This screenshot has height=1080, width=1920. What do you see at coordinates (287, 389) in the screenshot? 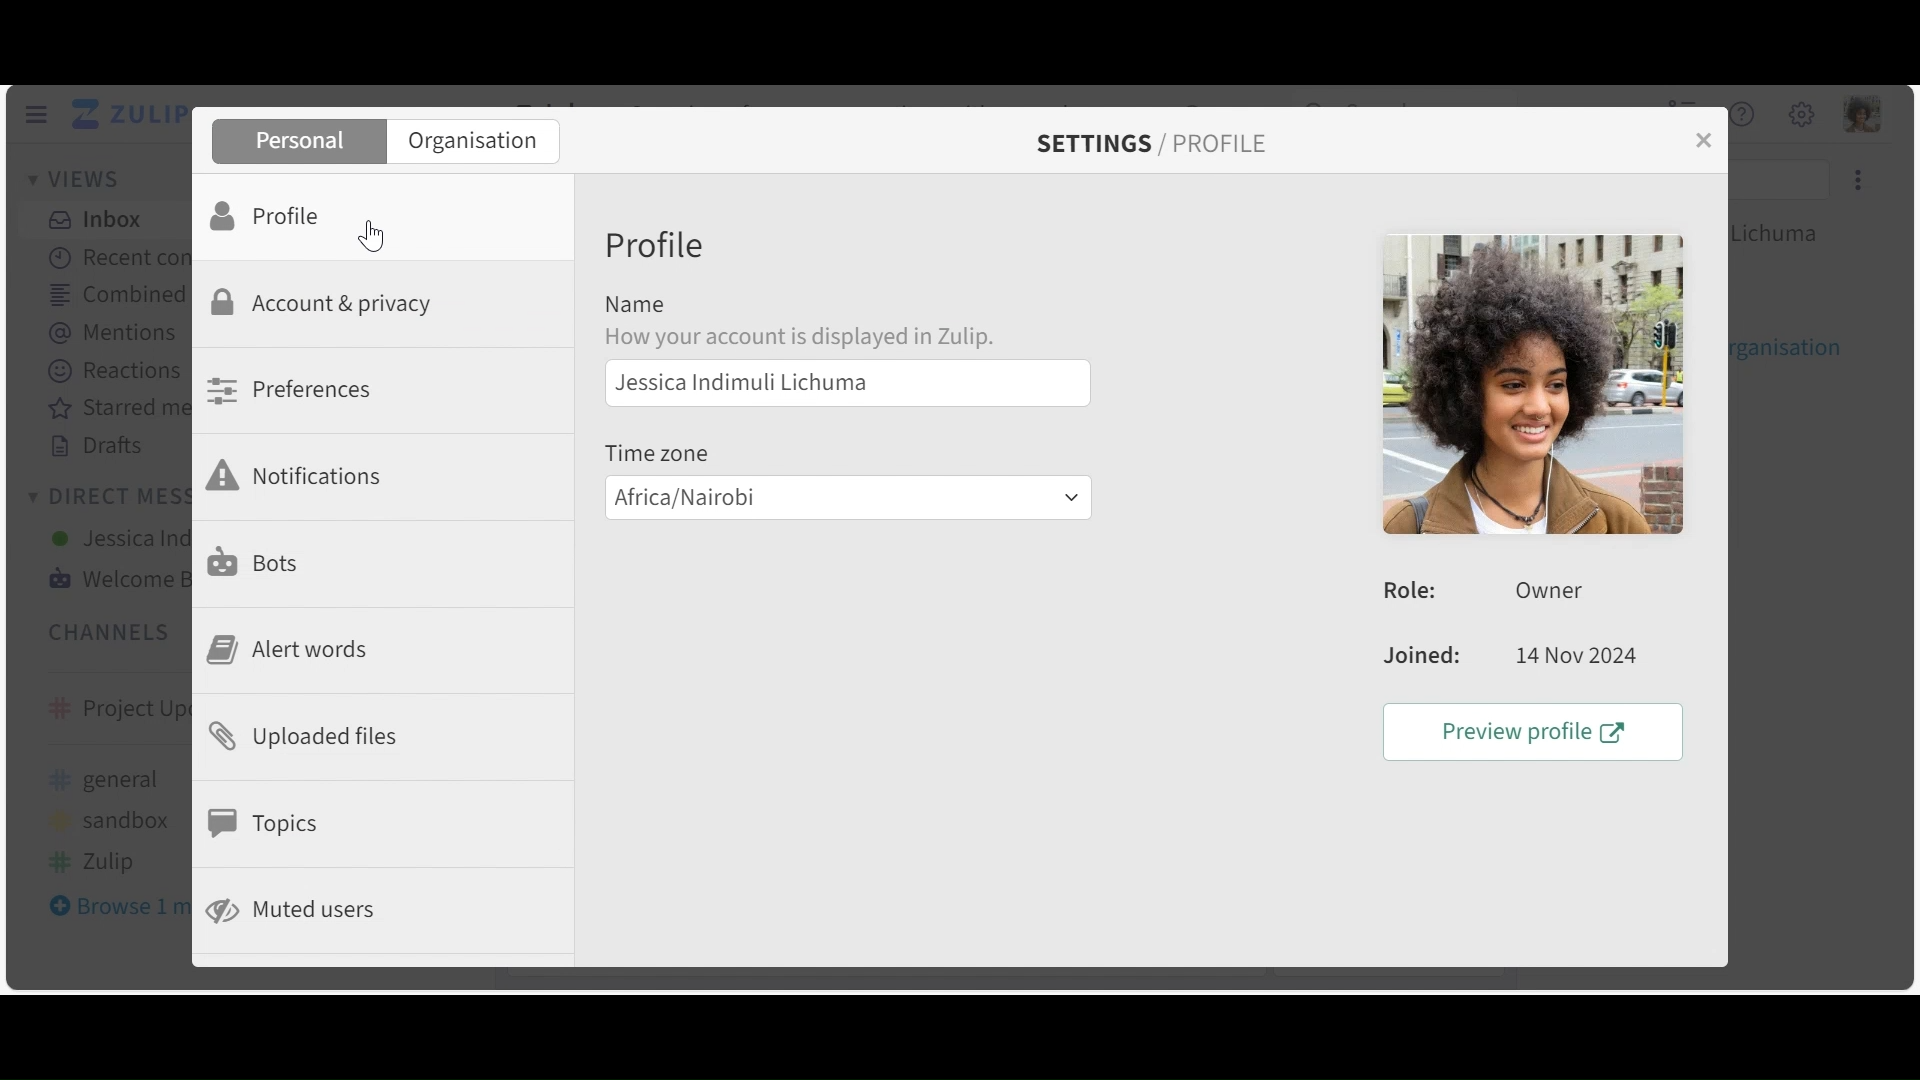
I see `Preferences` at bounding box center [287, 389].